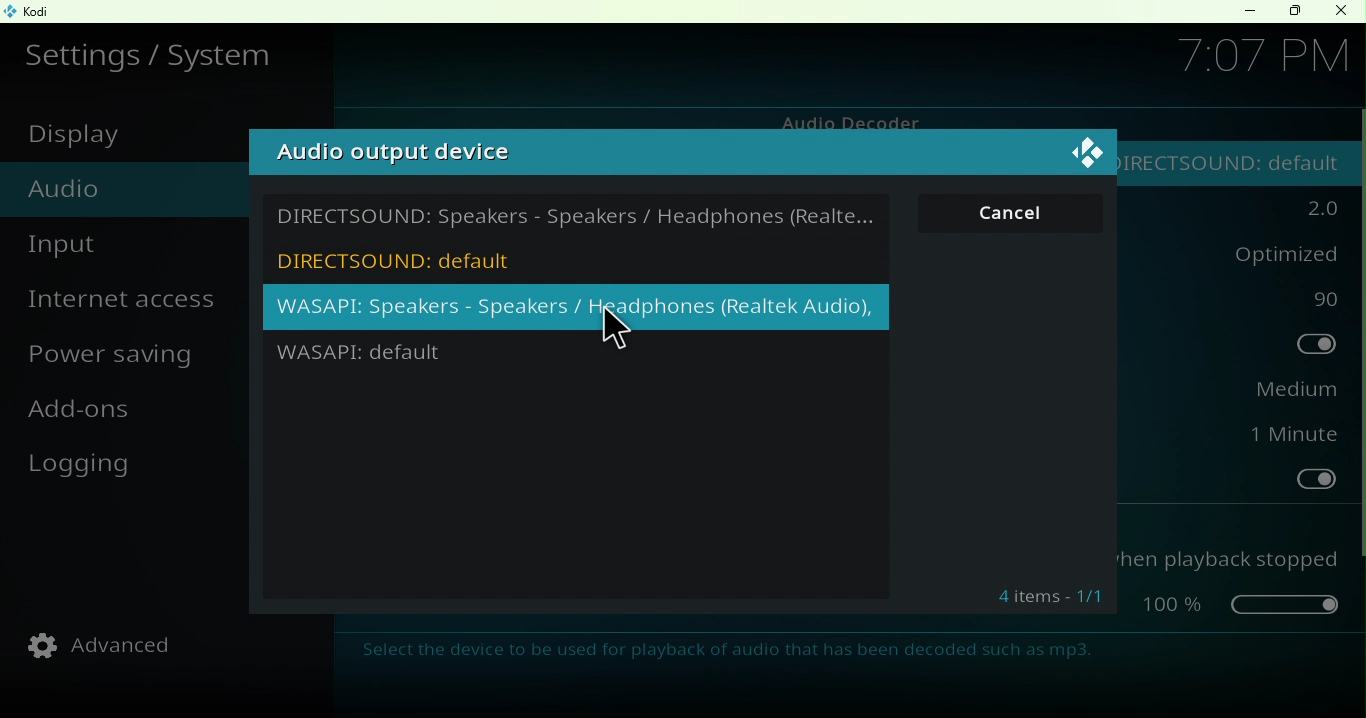  Describe the element at coordinates (395, 151) in the screenshot. I see `Audio output device` at that location.